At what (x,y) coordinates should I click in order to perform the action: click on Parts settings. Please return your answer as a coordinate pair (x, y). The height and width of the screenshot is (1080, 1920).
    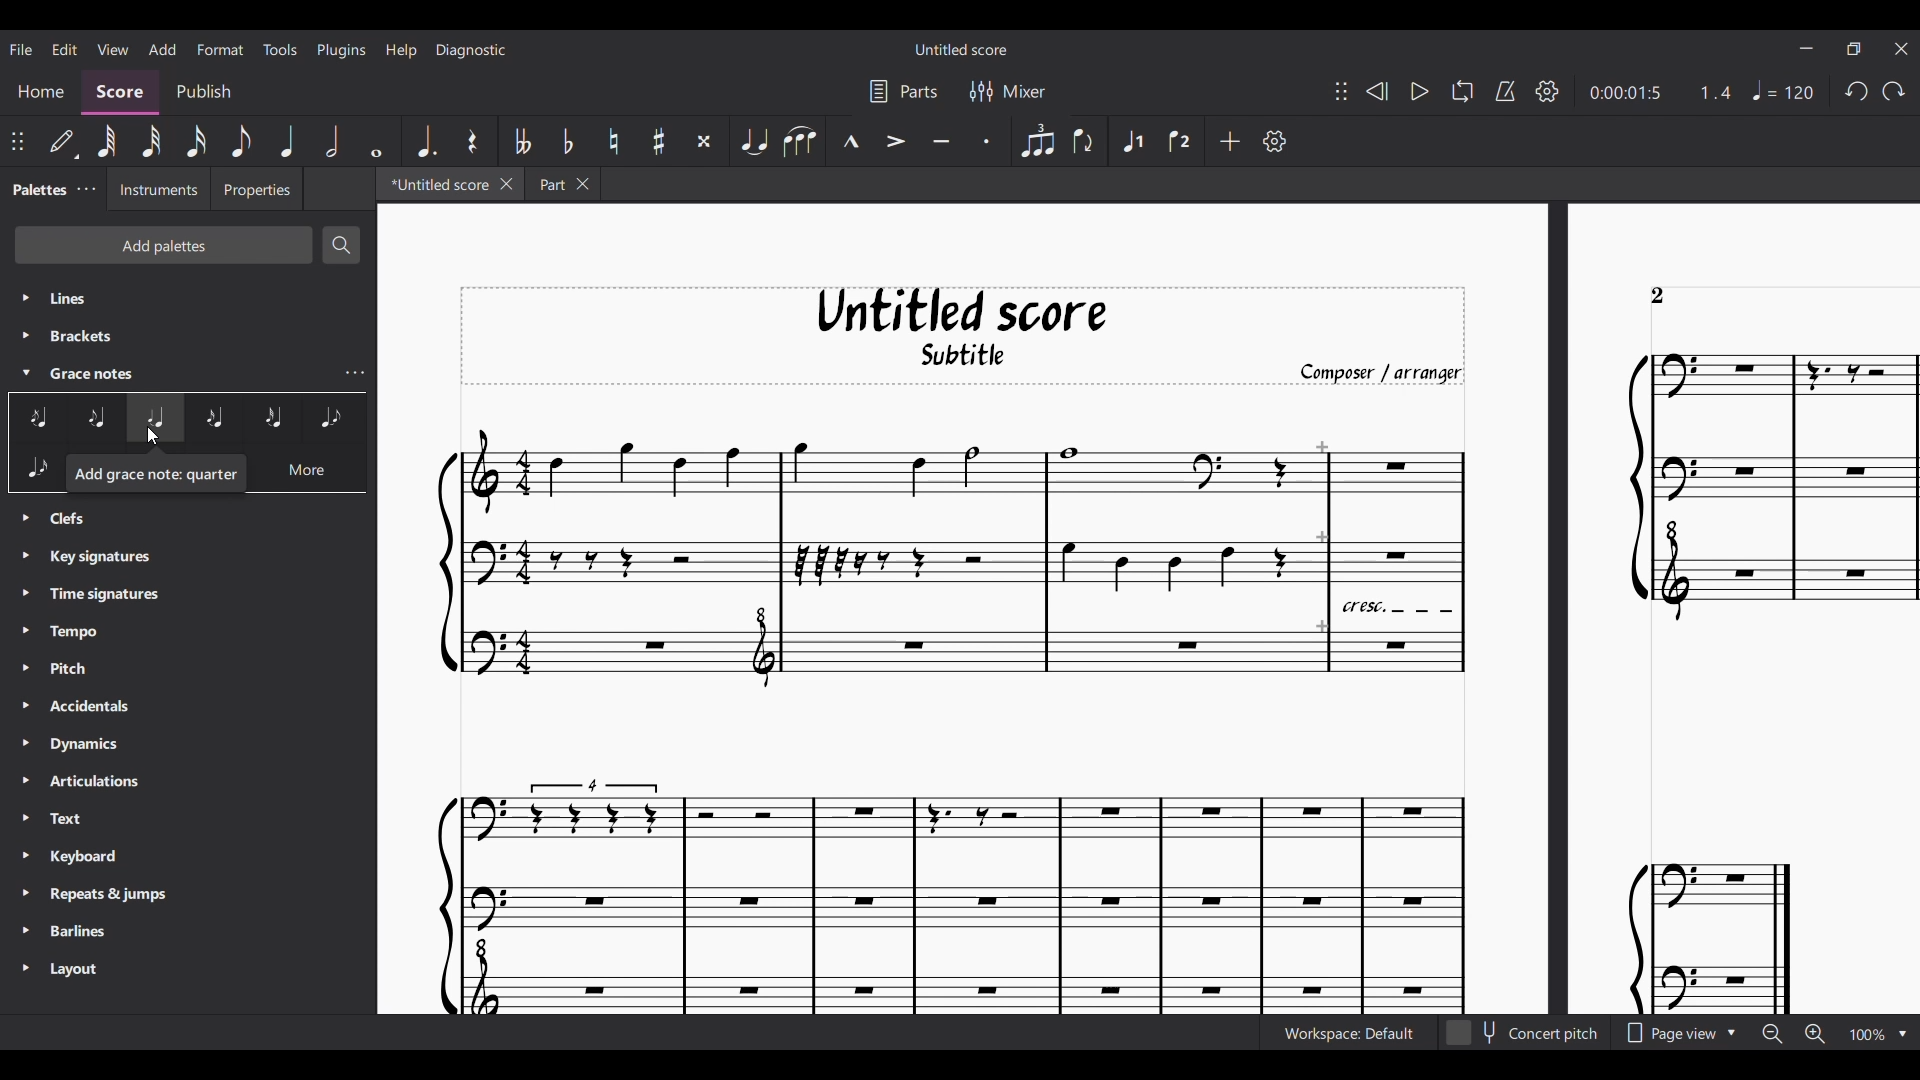
    Looking at the image, I should click on (903, 92).